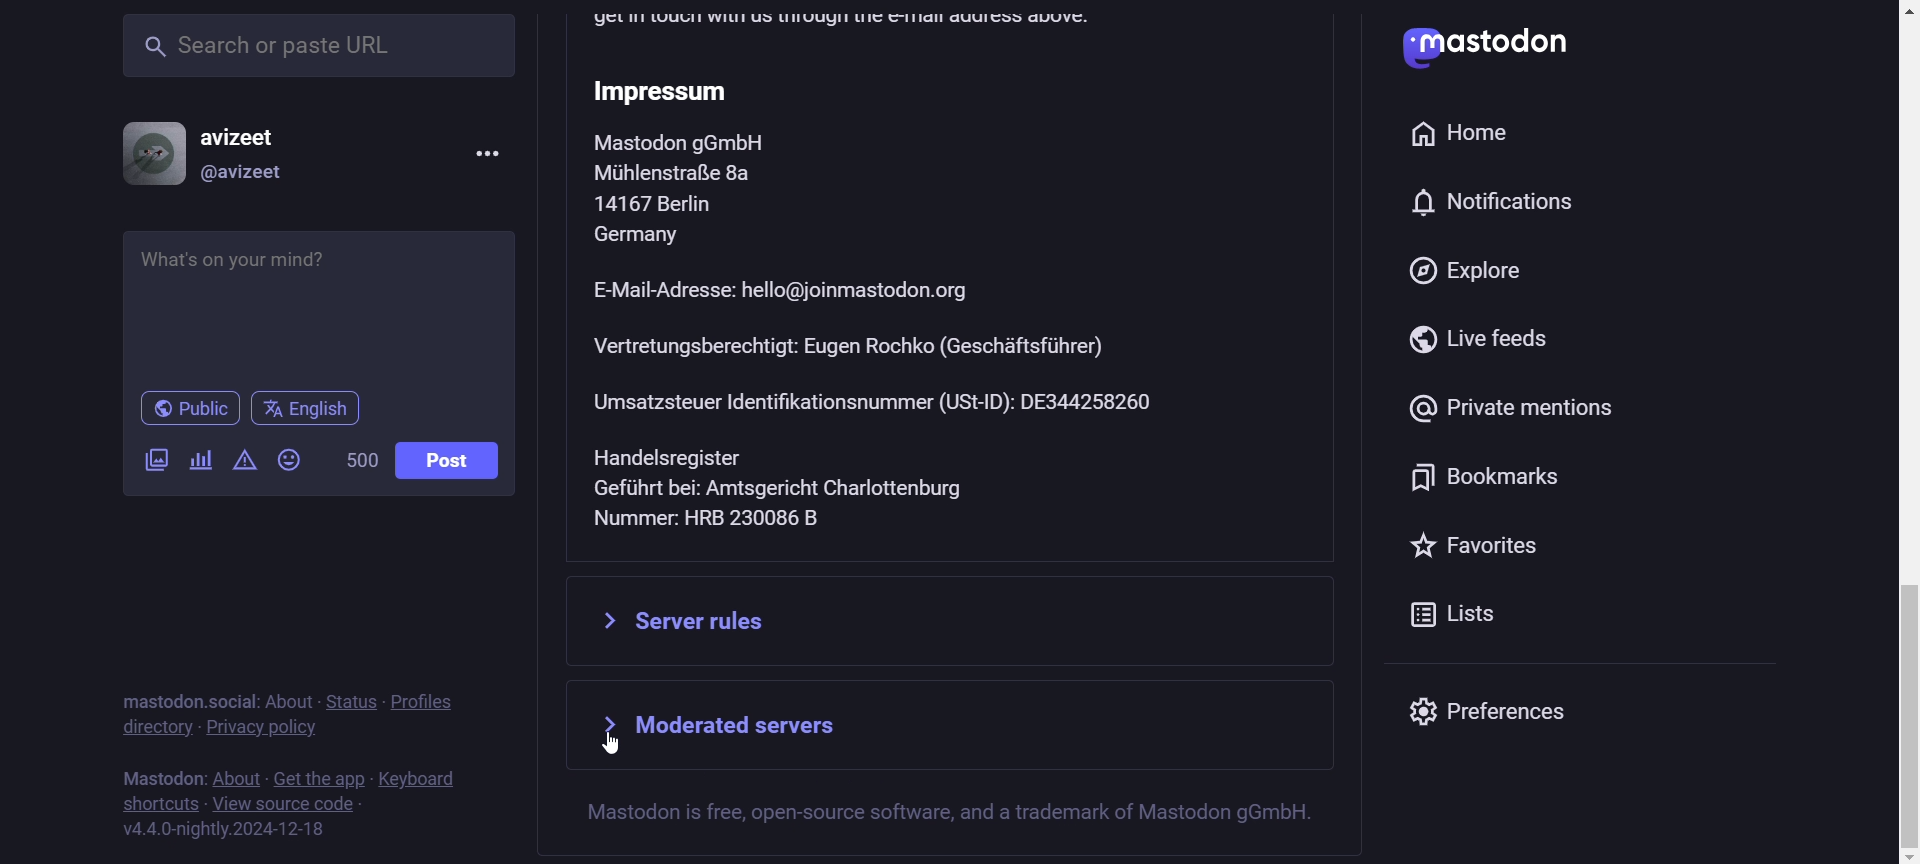  What do you see at coordinates (358, 463) in the screenshot?
I see `word limit` at bounding box center [358, 463].